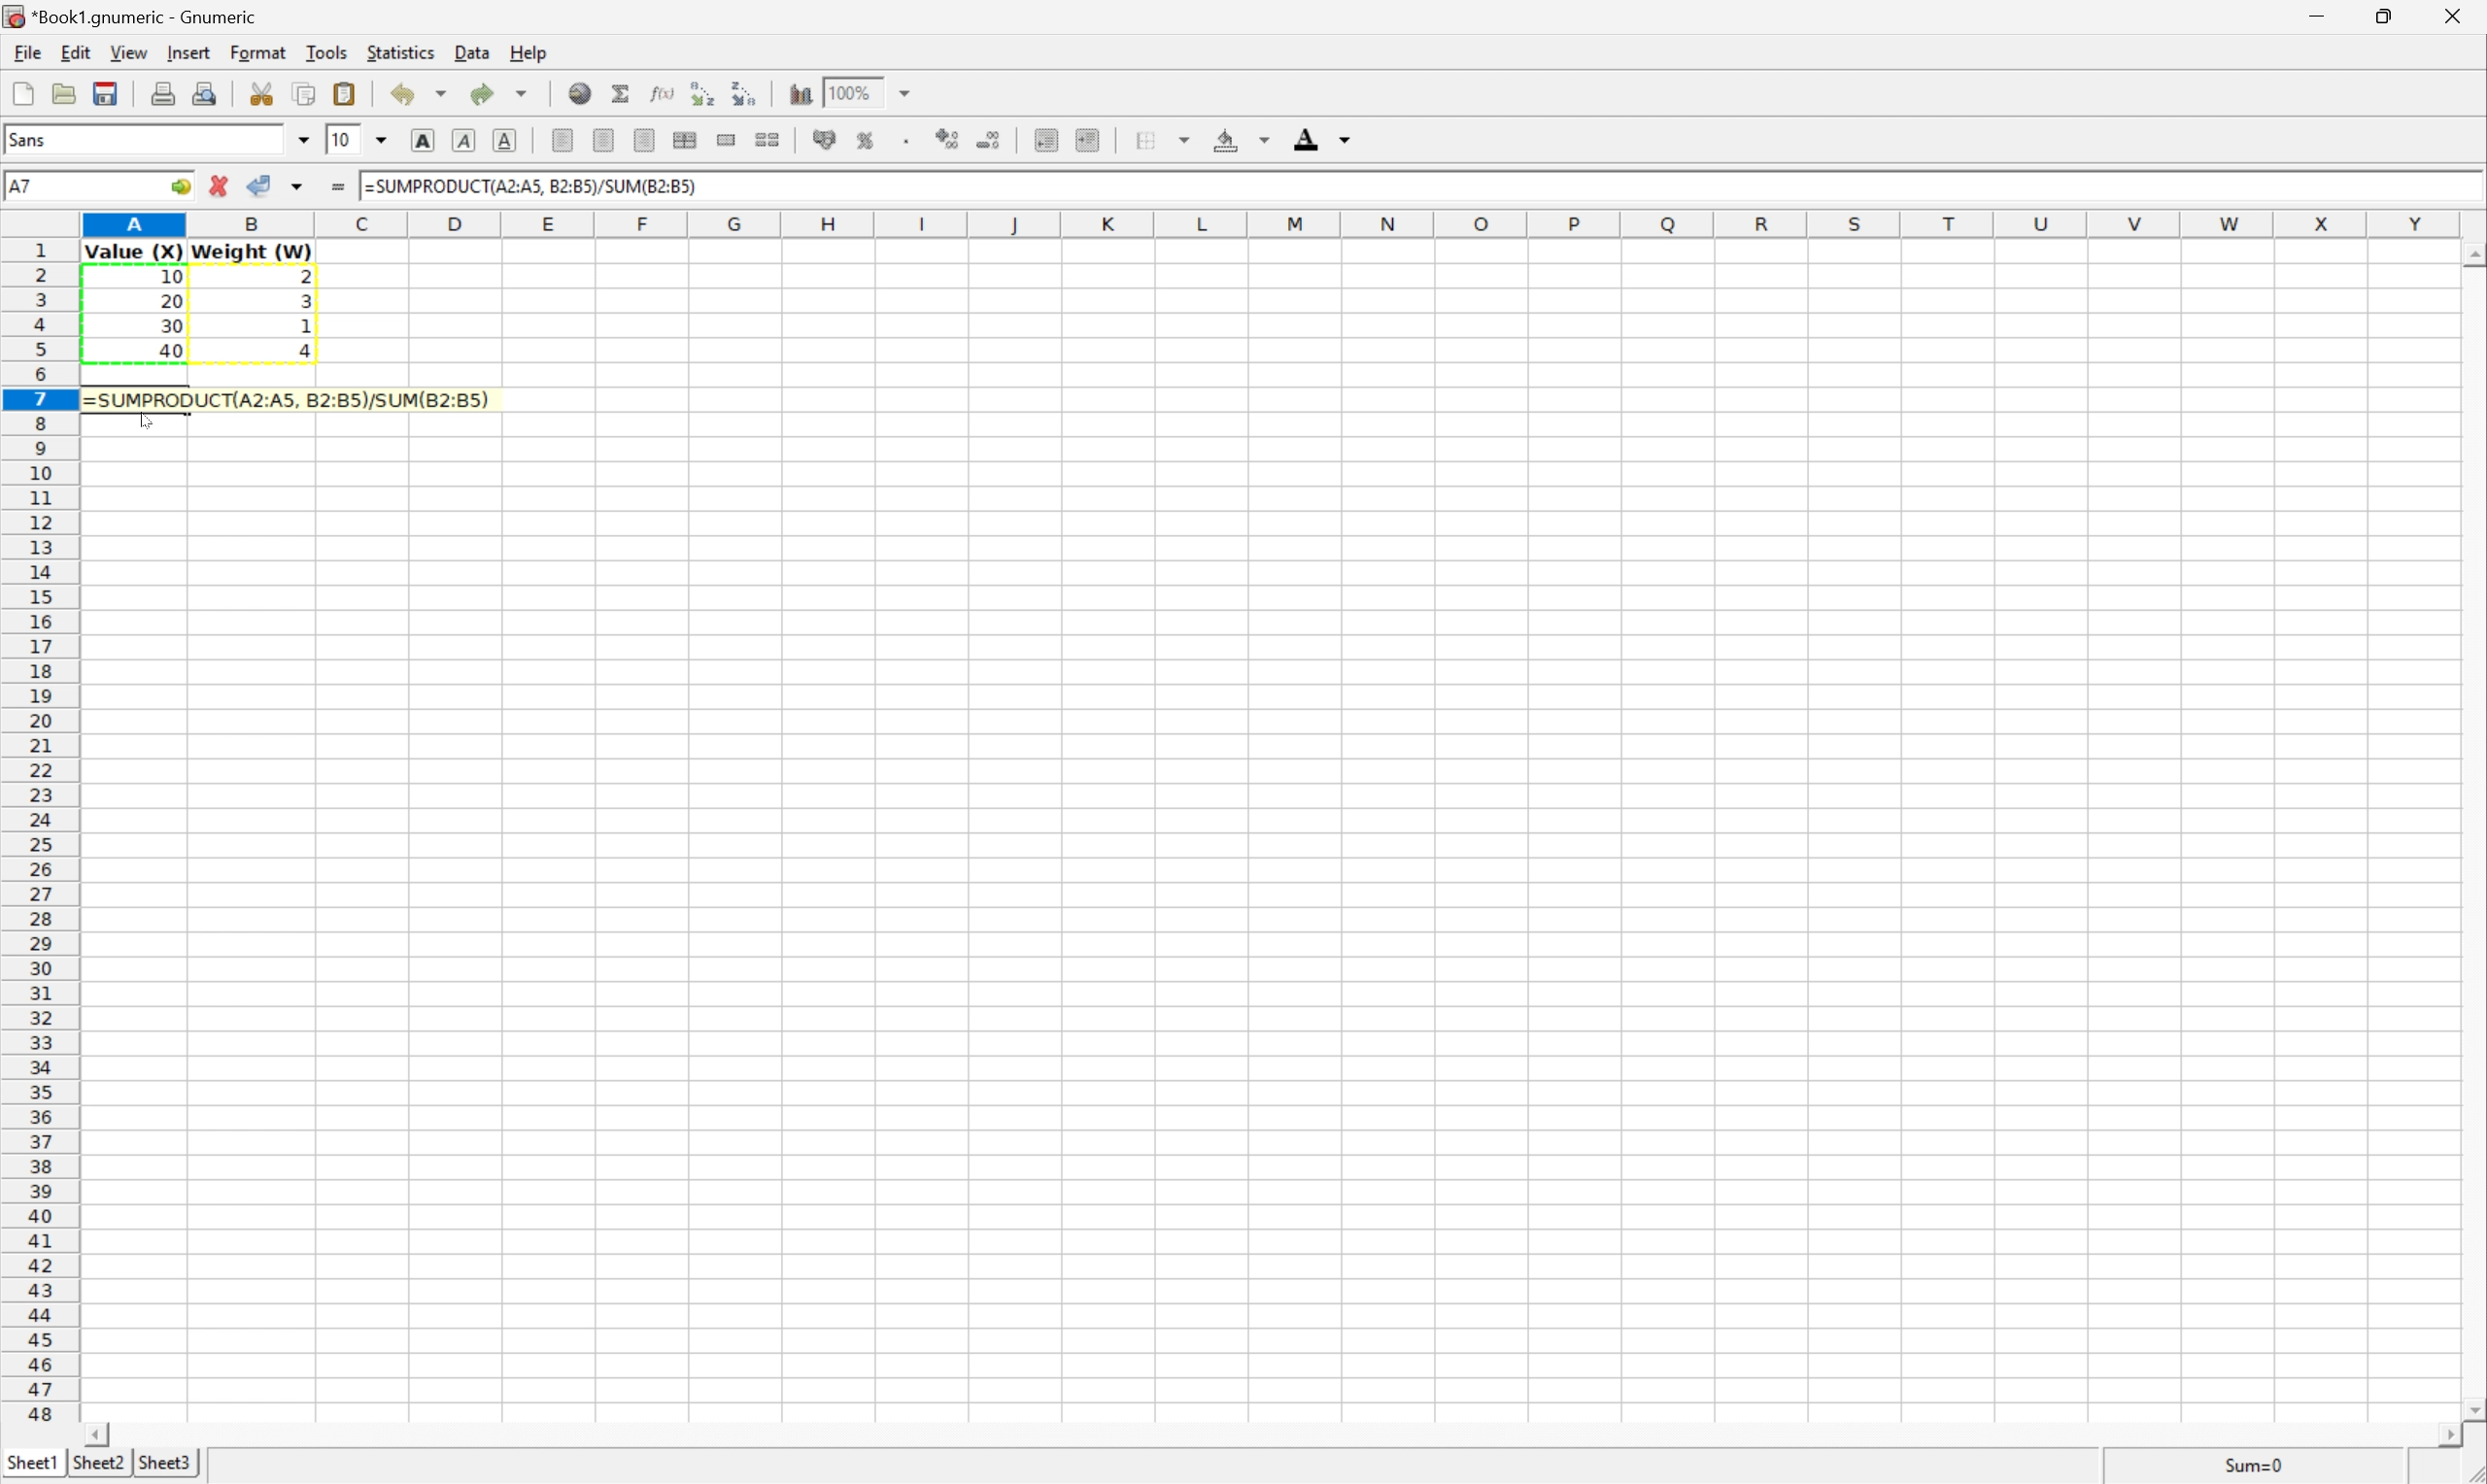 Image resolution: width=2487 pixels, height=1484 pixels. I want to click on Increase indent, and align the contents to the left, so click(1045, 139).